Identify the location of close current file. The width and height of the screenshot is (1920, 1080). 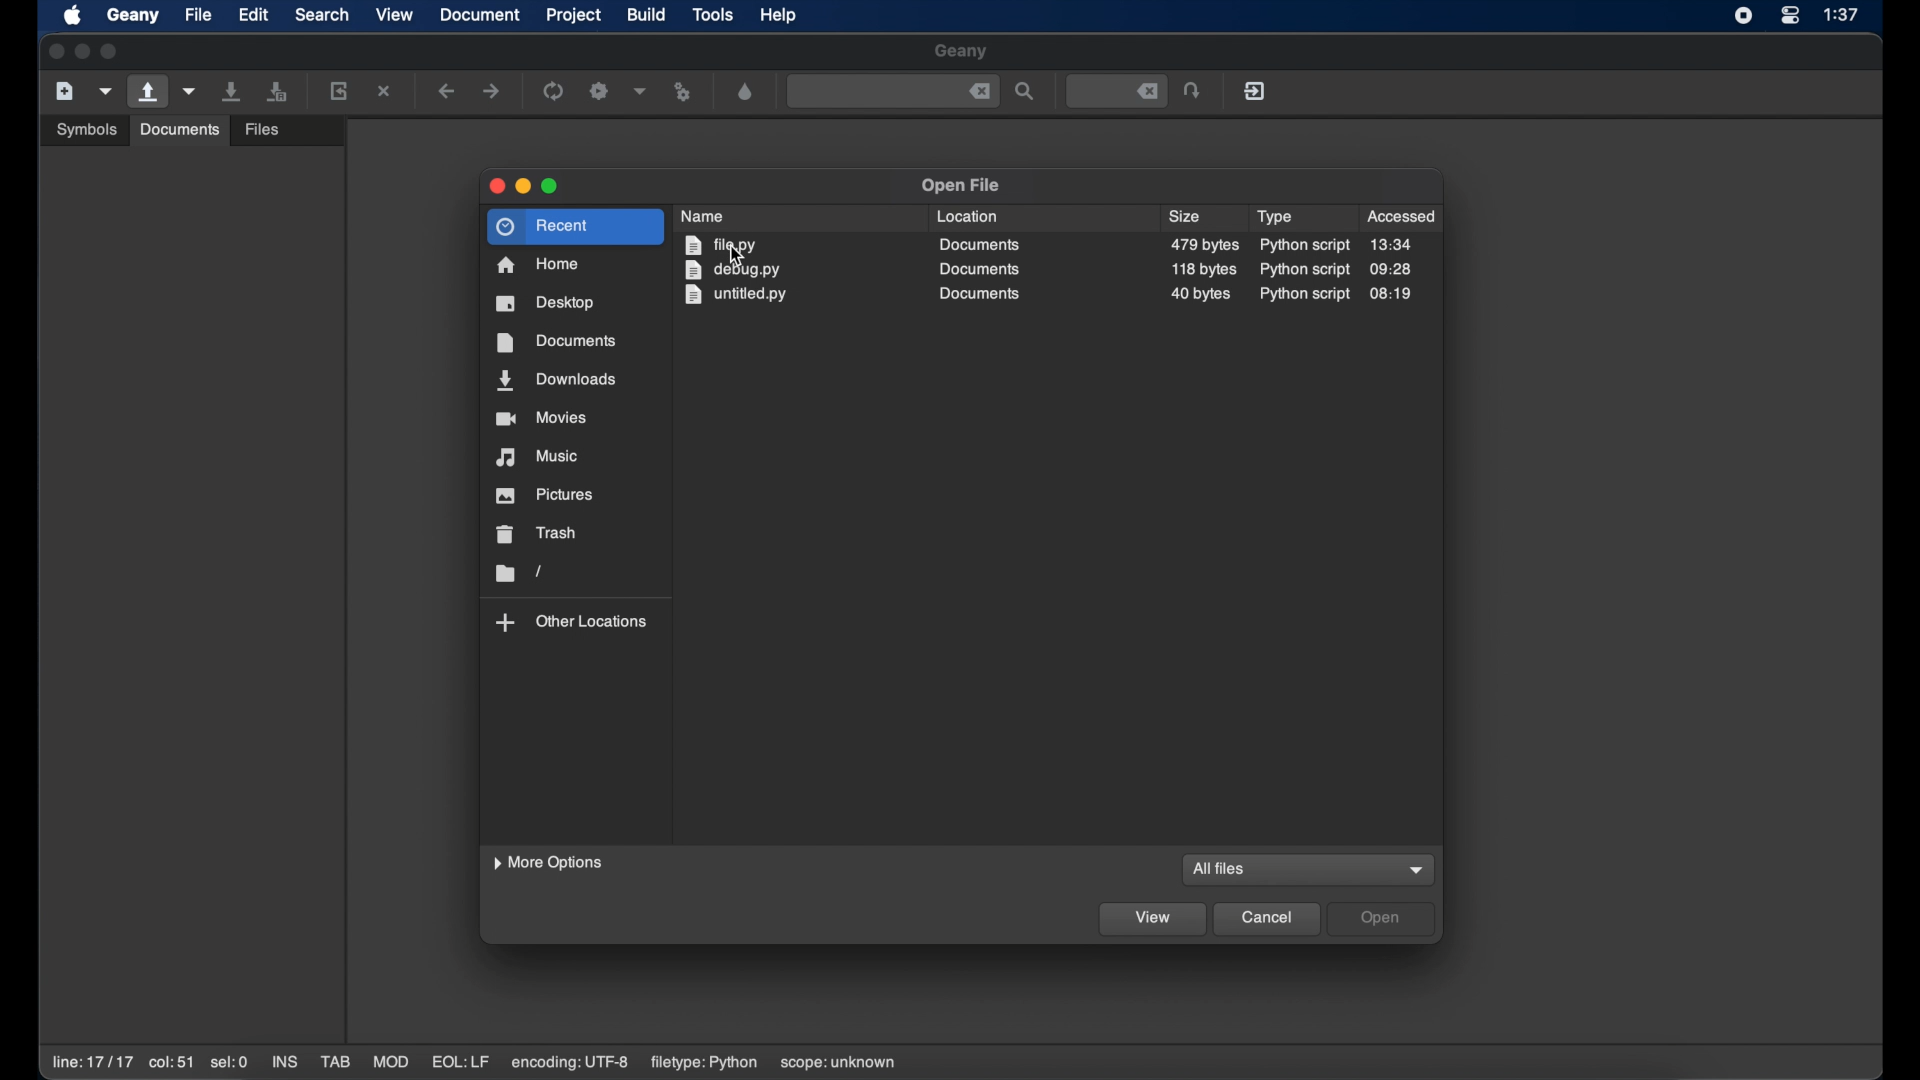
(386, 91).